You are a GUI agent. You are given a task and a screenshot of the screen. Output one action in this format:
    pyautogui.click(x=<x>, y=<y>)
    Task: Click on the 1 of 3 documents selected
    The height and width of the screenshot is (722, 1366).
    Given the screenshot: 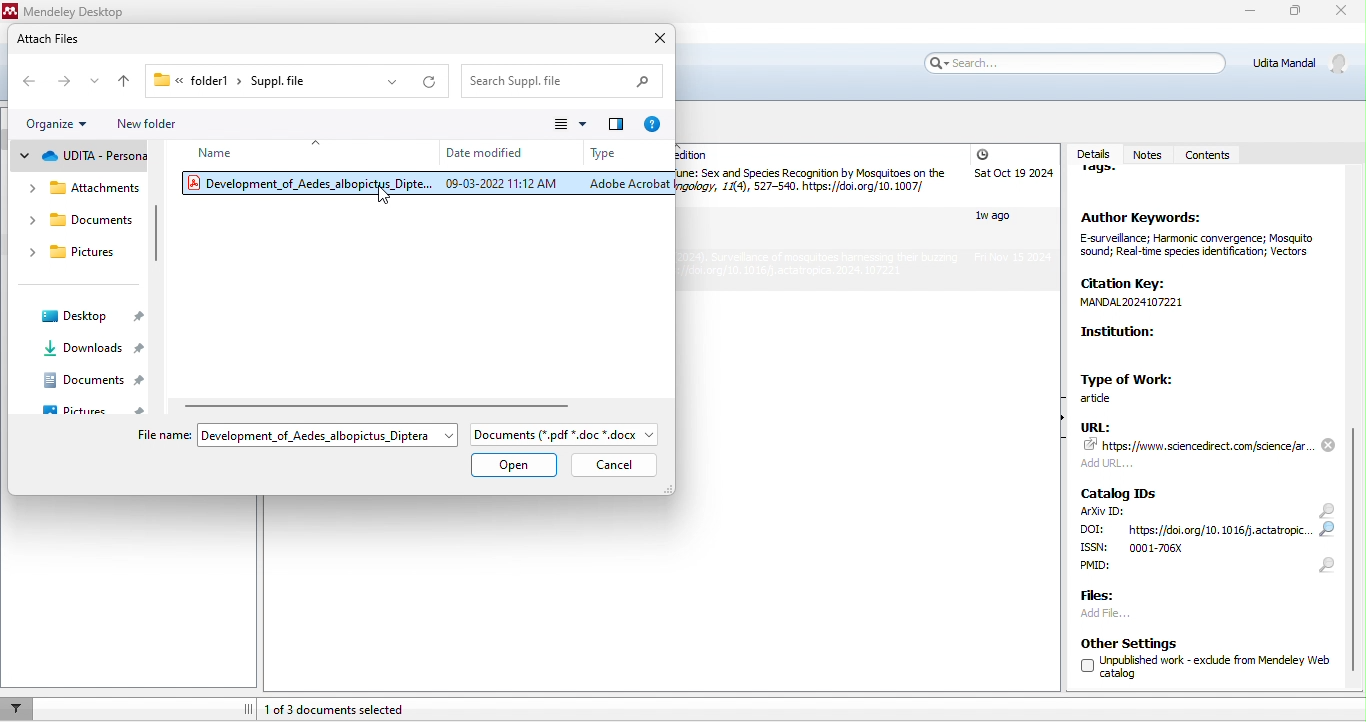 What is the action you would take?
    pyautogui.click(x=360, y=708)
    